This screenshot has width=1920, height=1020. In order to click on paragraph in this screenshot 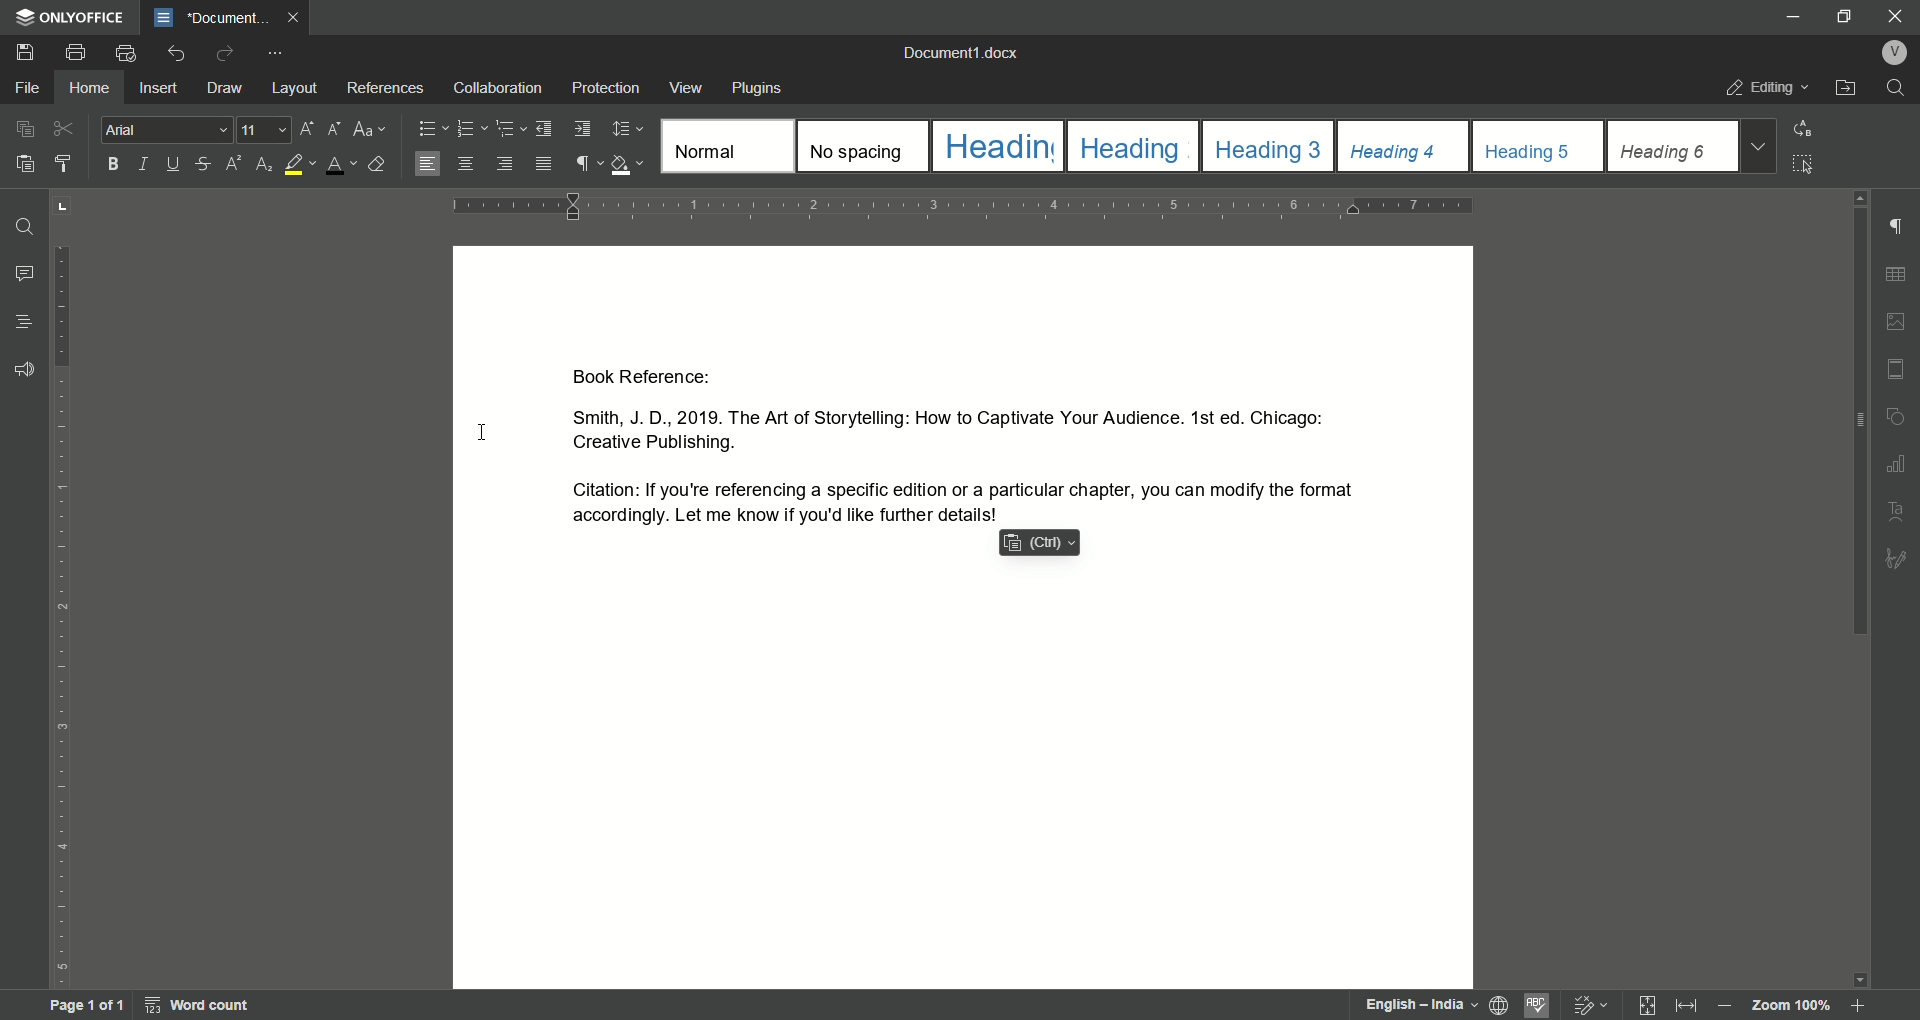, I will do `click(471, 128)`.